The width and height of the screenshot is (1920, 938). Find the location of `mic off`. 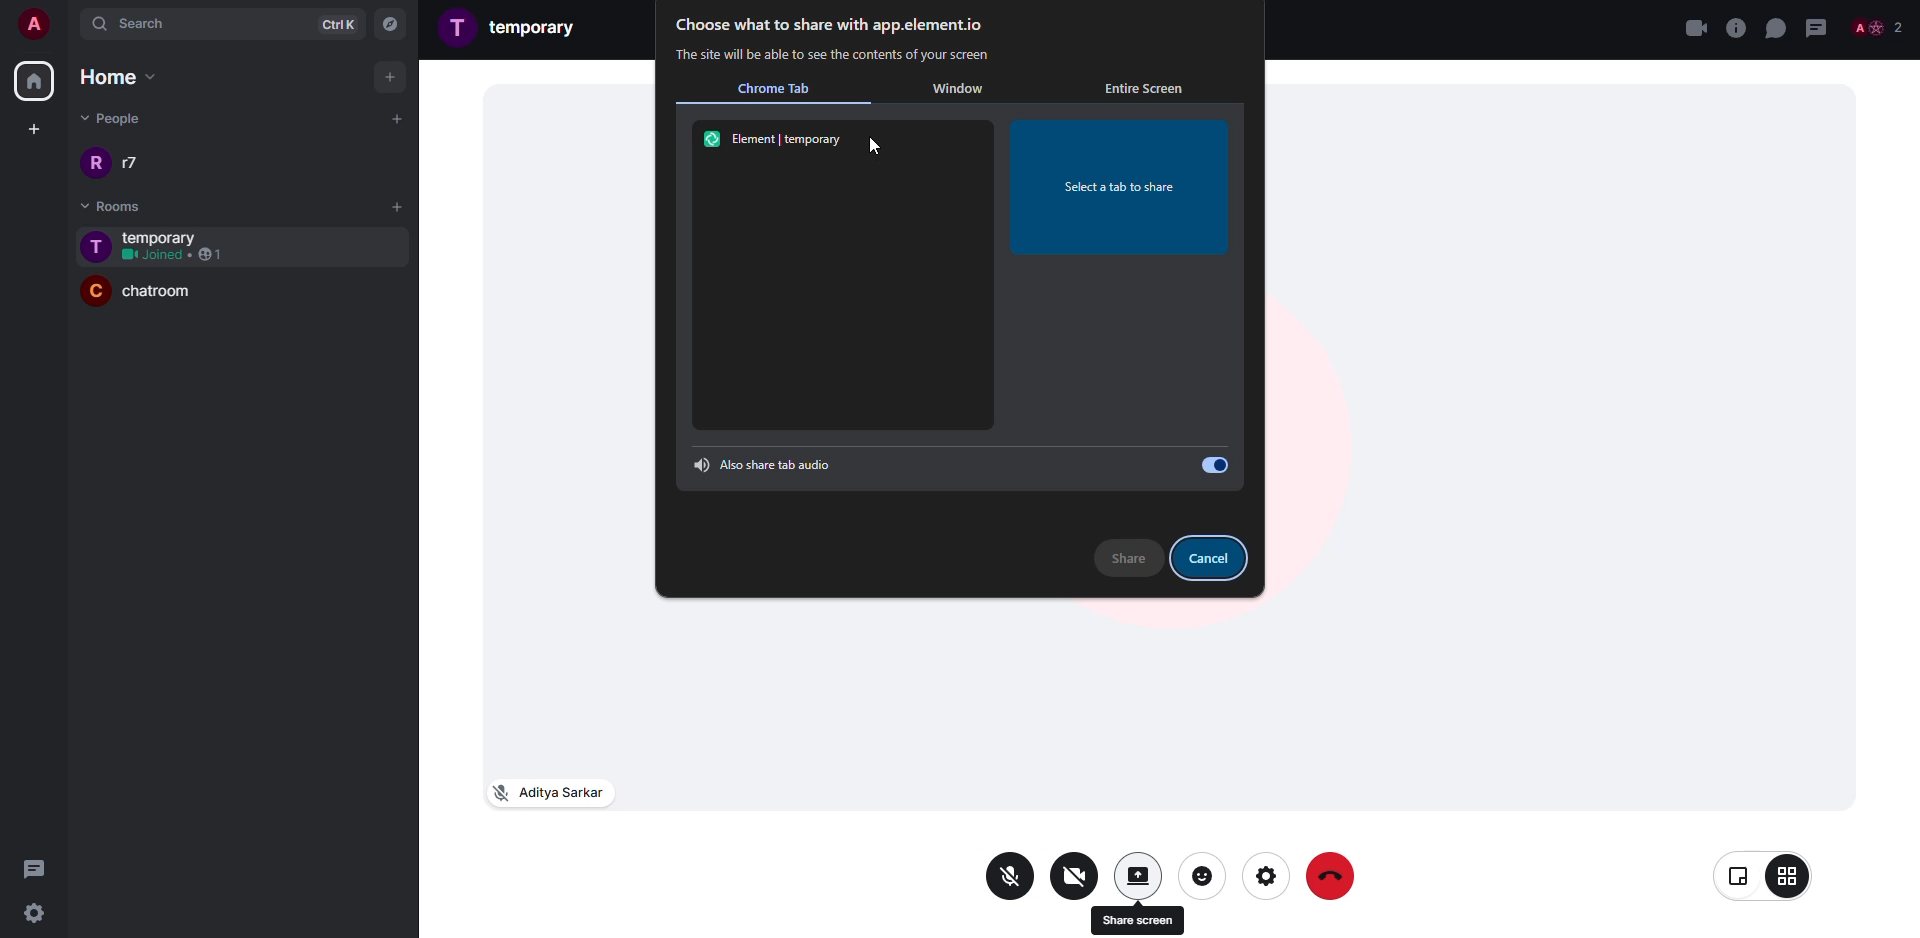

mic off is located at coordinates (1011, 877).